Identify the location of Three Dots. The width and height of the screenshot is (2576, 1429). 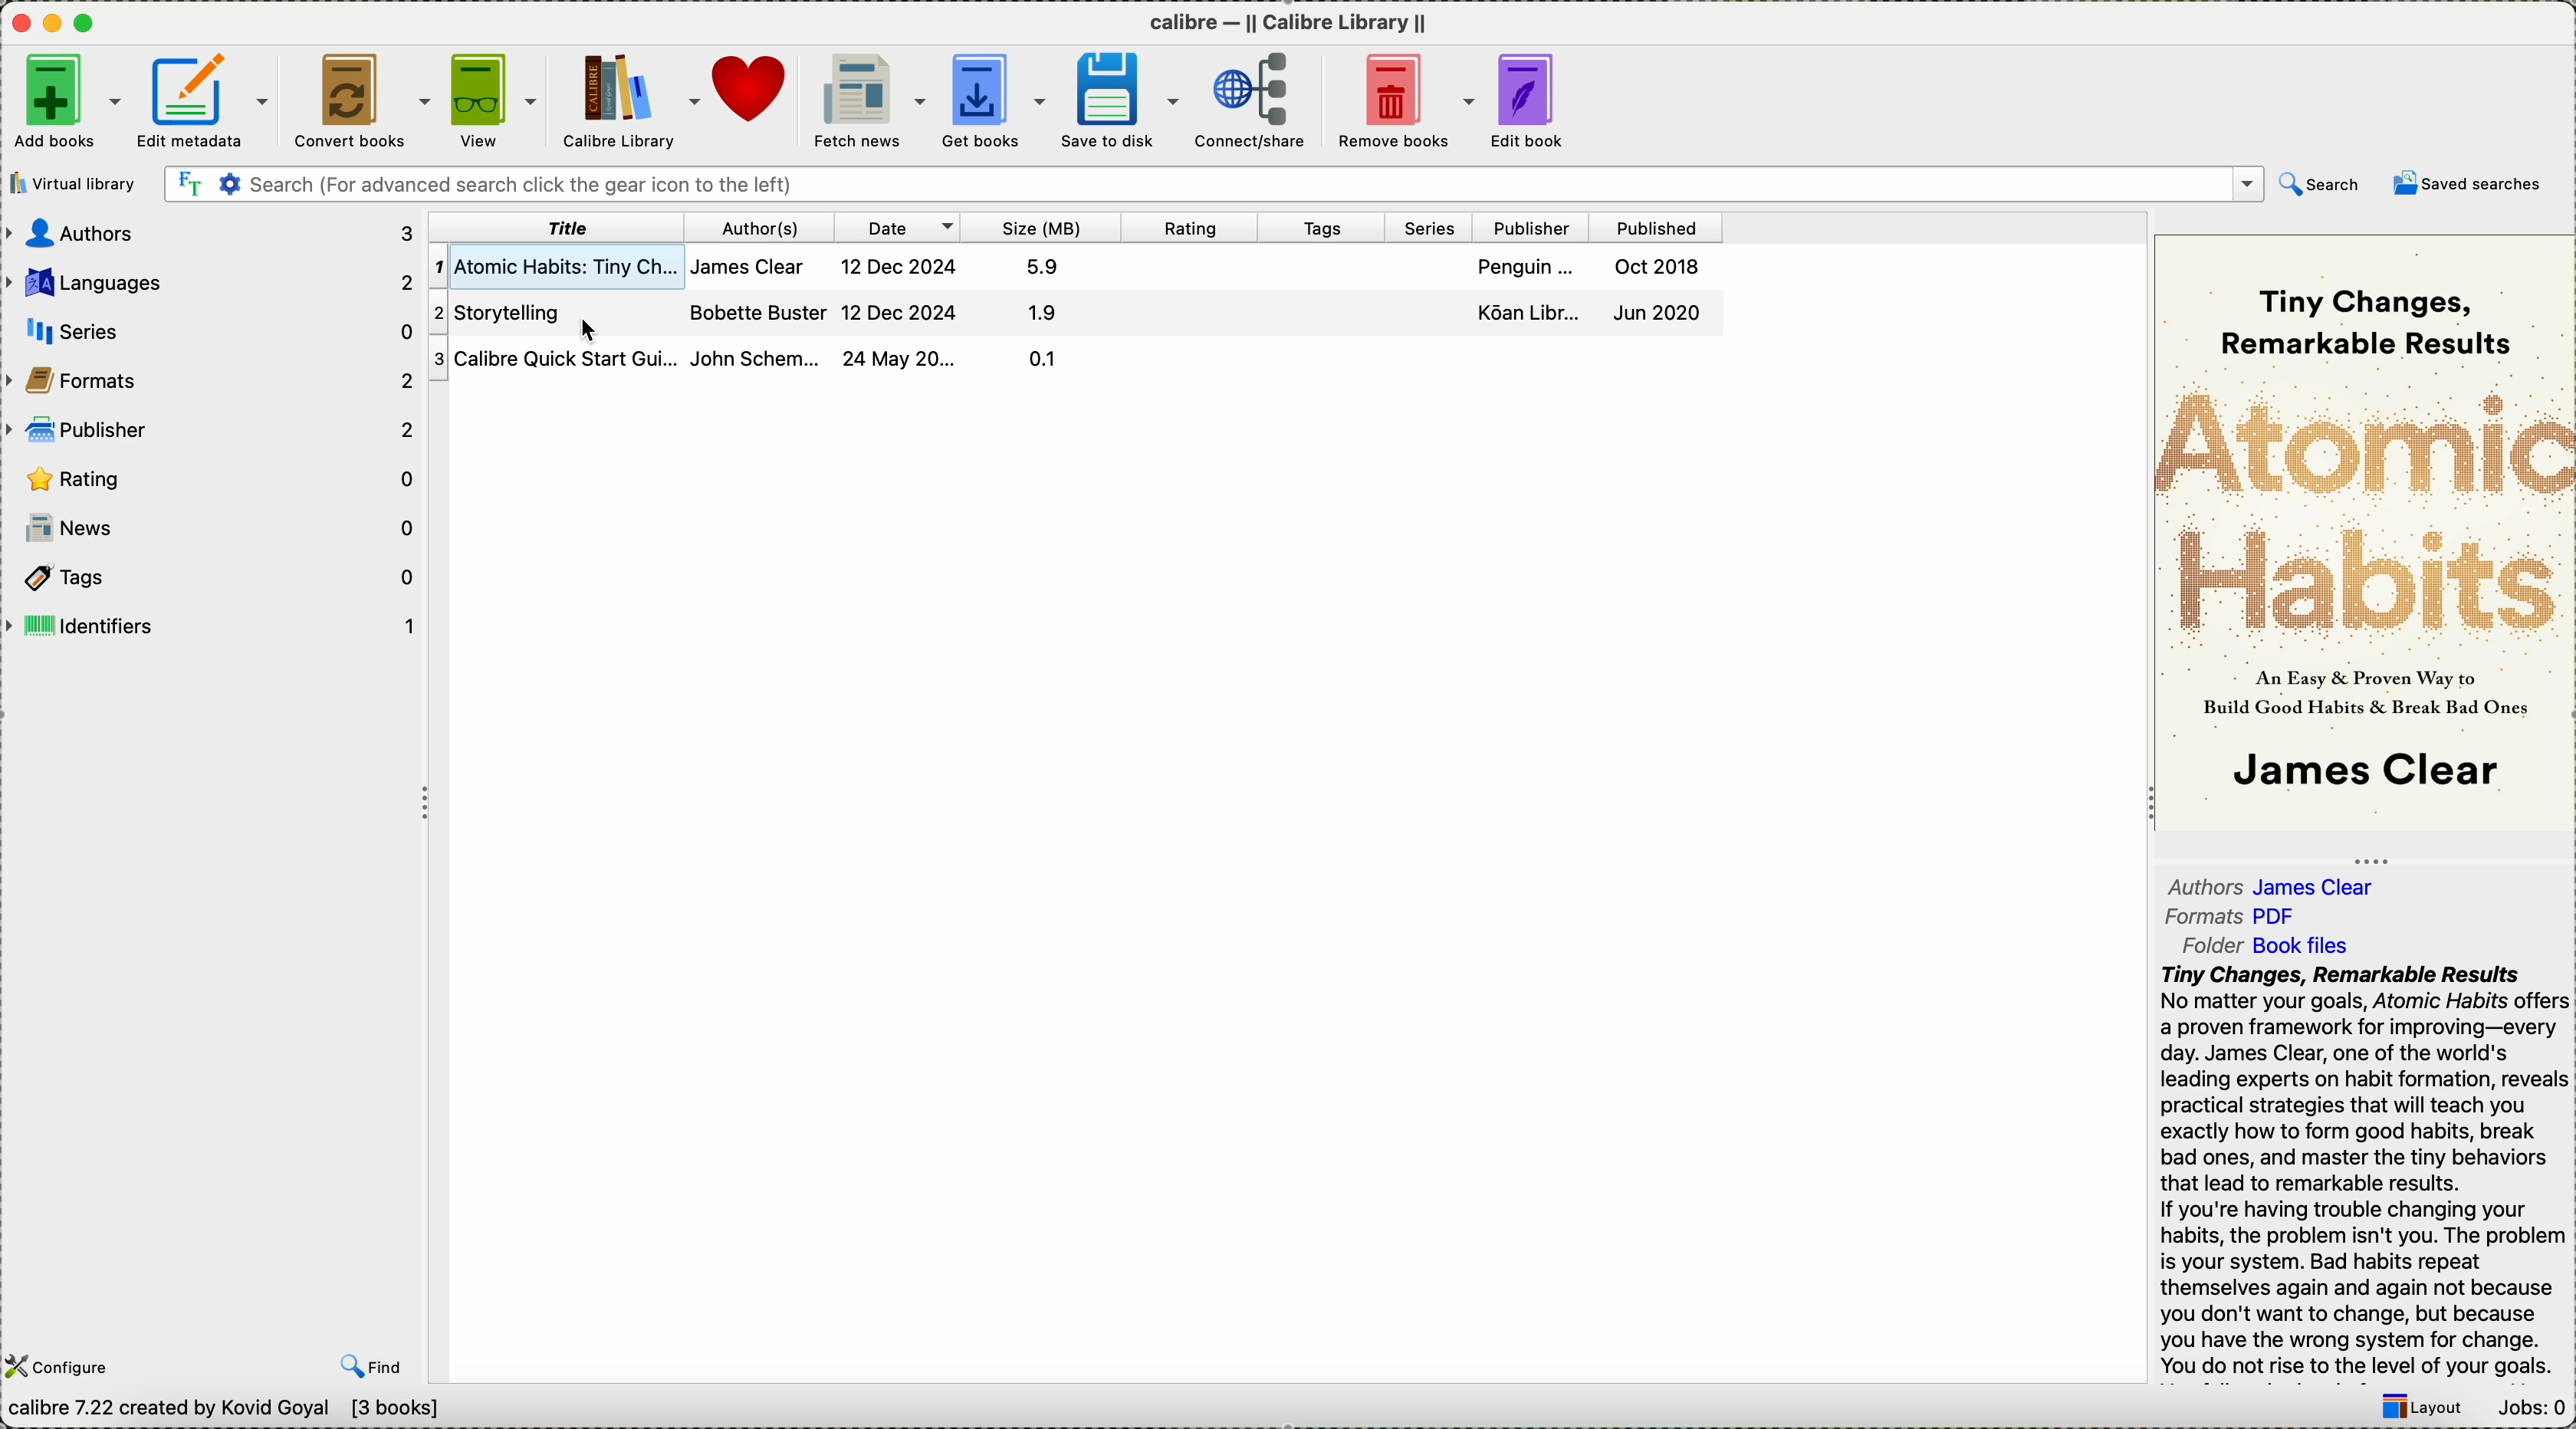
(2367, 859).